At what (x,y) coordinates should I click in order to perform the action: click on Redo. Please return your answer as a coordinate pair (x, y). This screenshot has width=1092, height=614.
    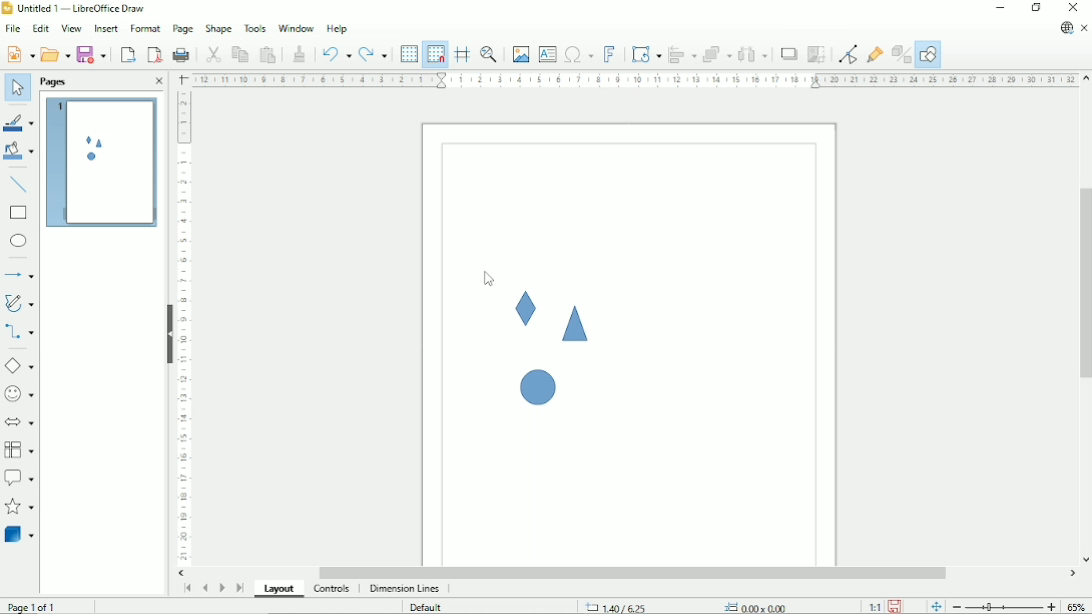
    Looking at the image, I should click on (374, 53).